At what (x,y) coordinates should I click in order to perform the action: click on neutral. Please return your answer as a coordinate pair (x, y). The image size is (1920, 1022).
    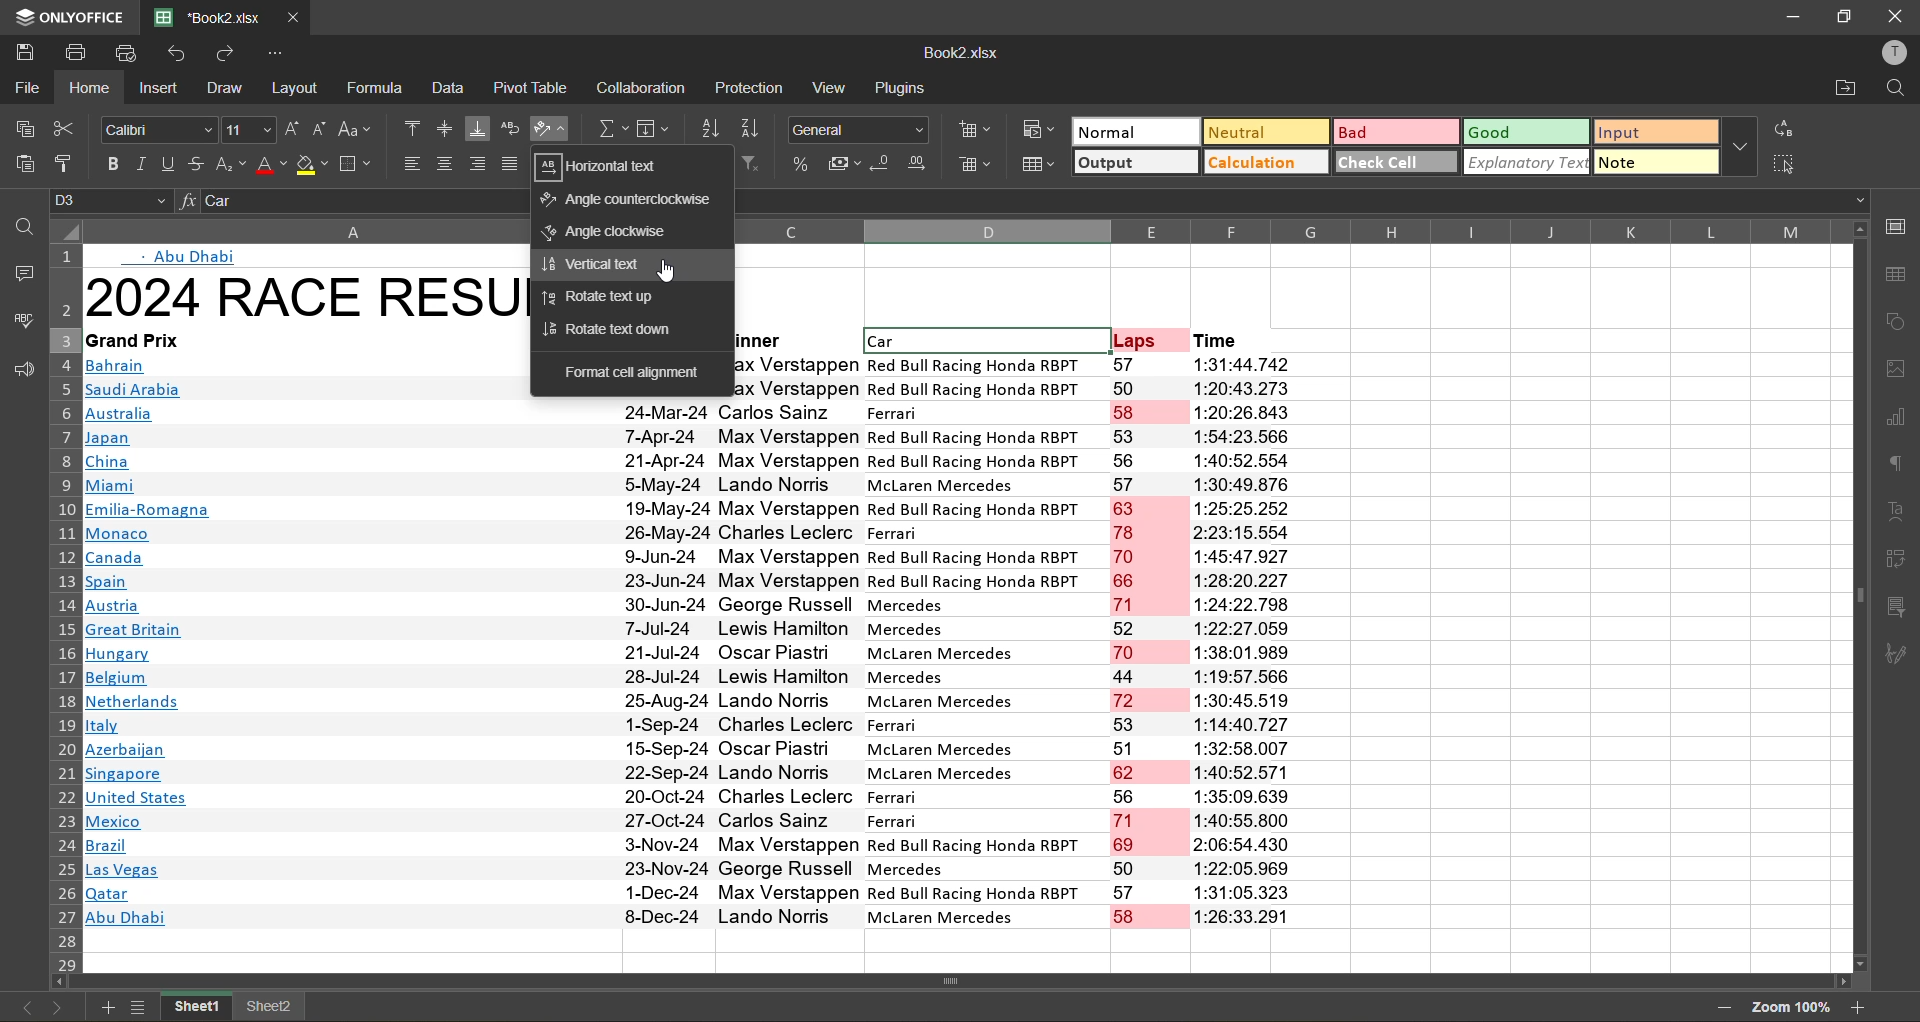
    Looking at the image, I should click on (1266, 133).